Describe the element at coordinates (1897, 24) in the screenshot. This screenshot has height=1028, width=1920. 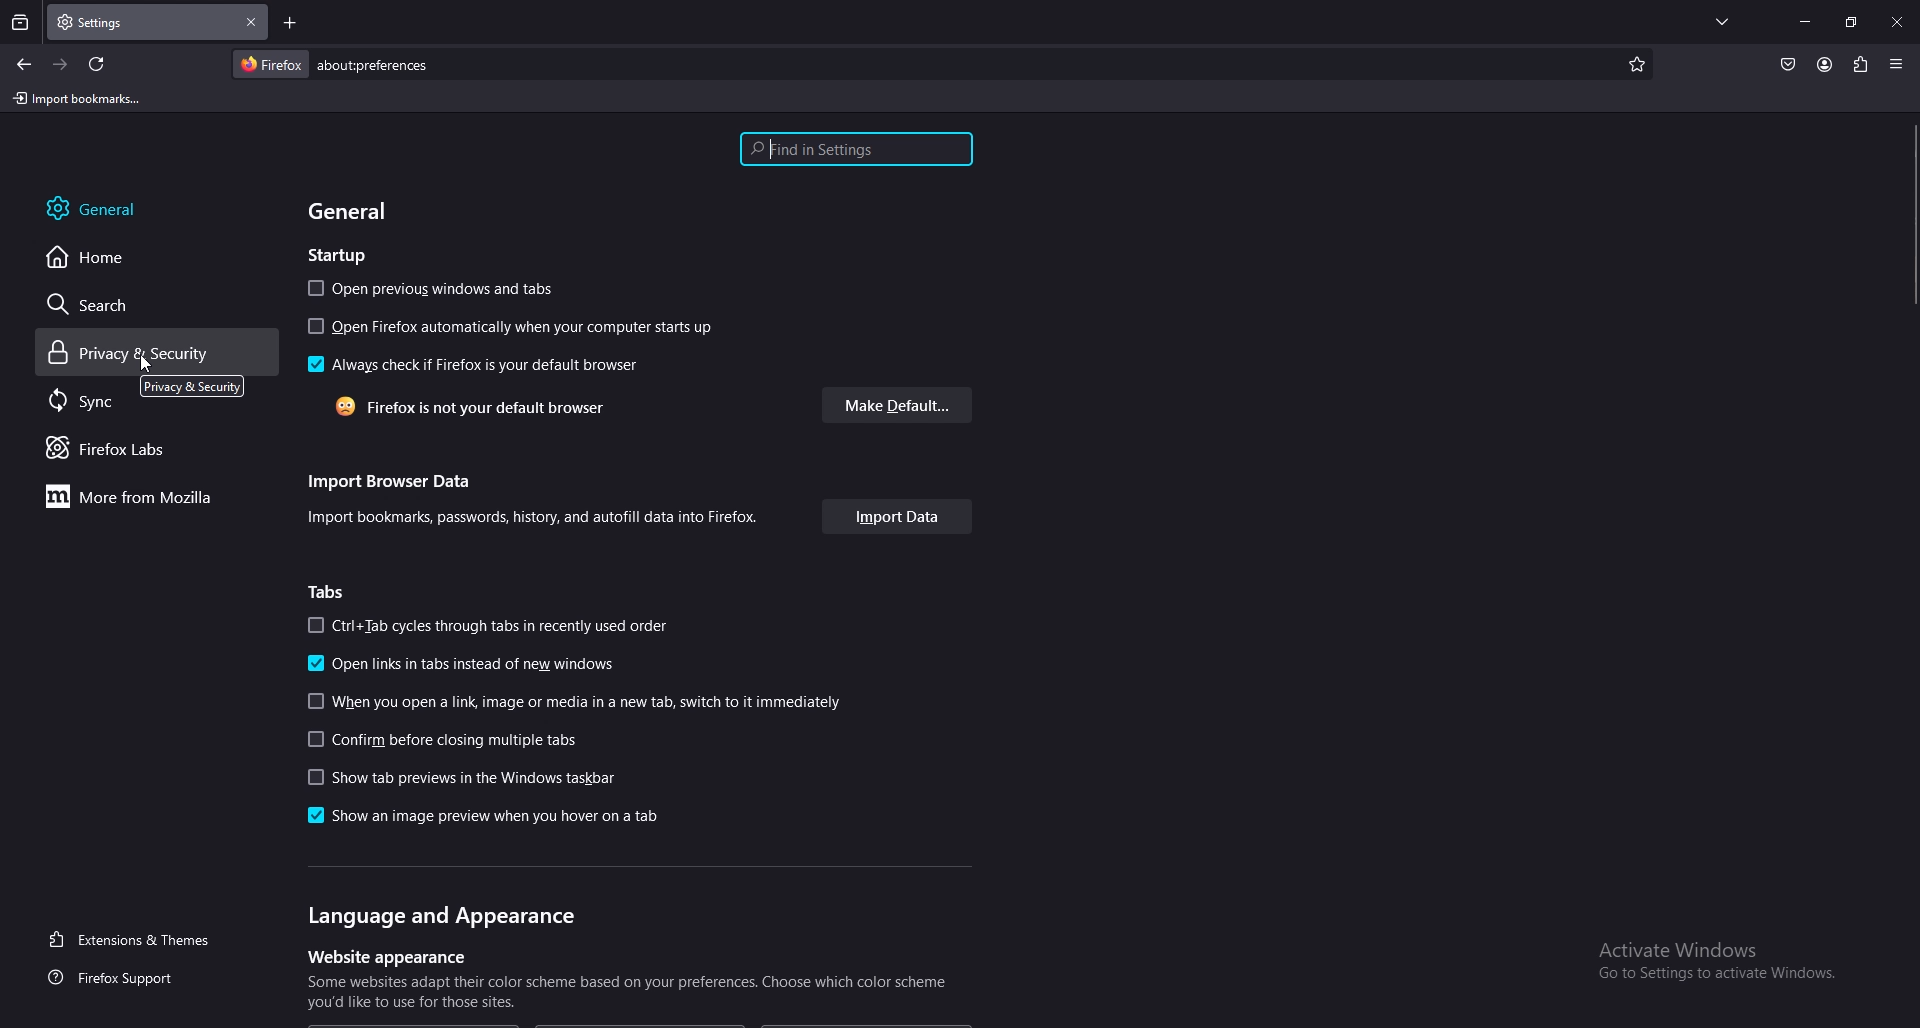
I see `close` at that location.